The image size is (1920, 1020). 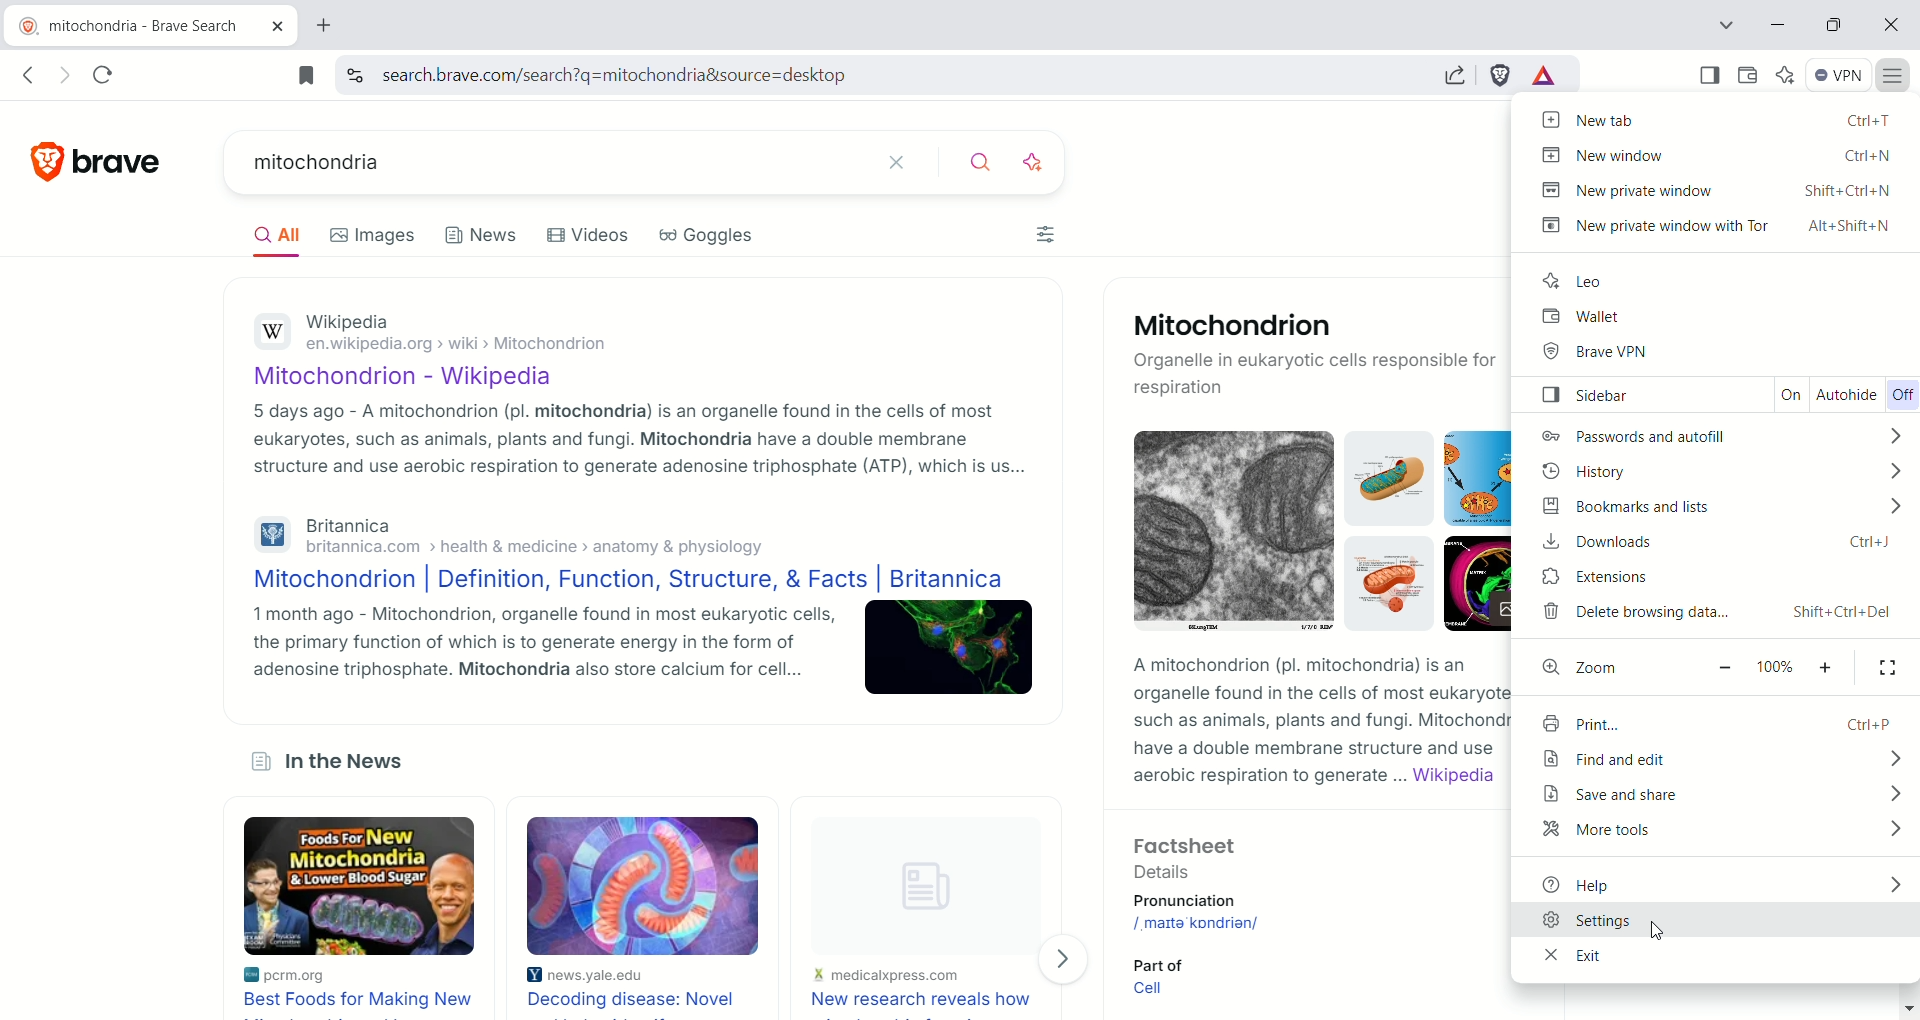 I want to click on close, so click(x=1896, y=20).